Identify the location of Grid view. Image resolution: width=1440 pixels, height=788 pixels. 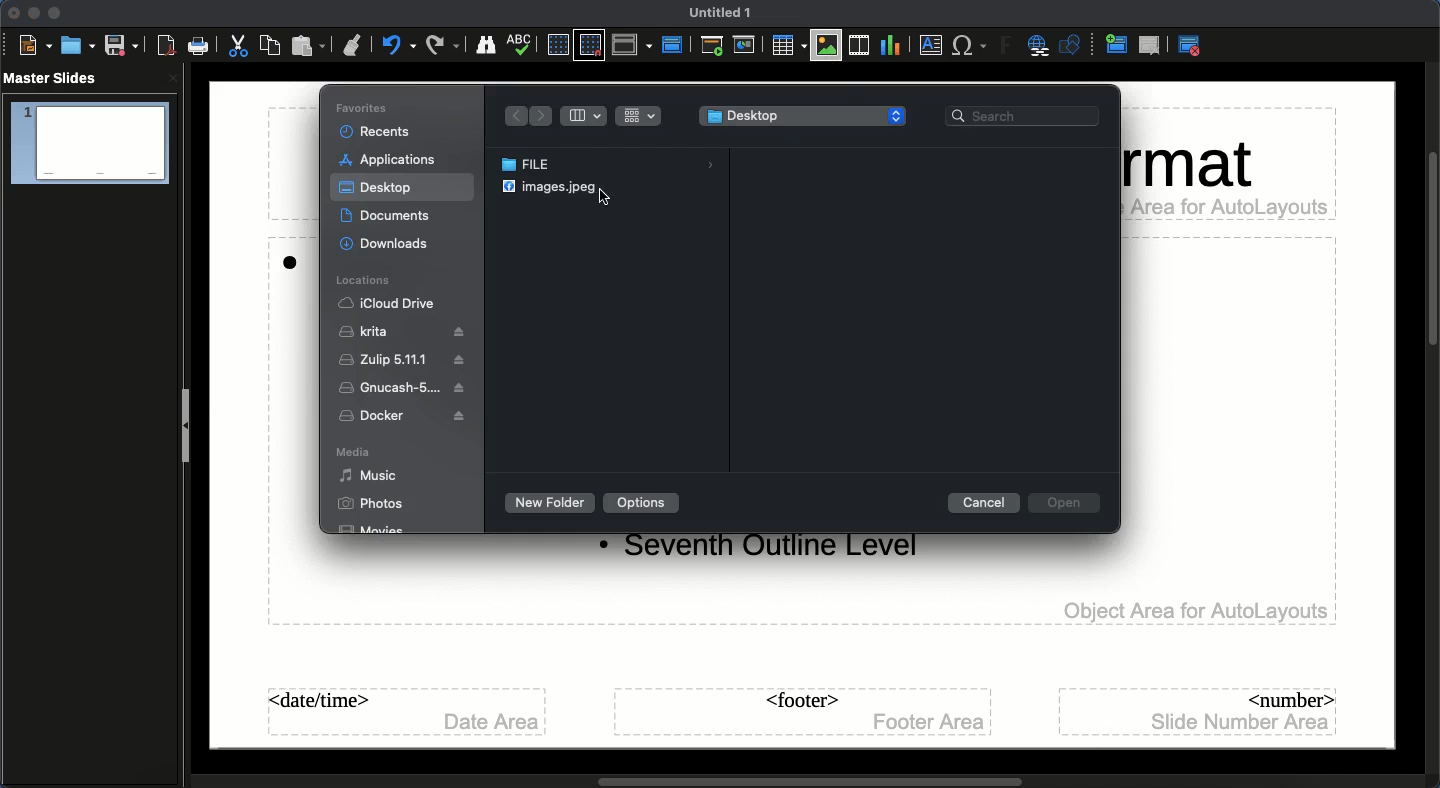
(638, 116).